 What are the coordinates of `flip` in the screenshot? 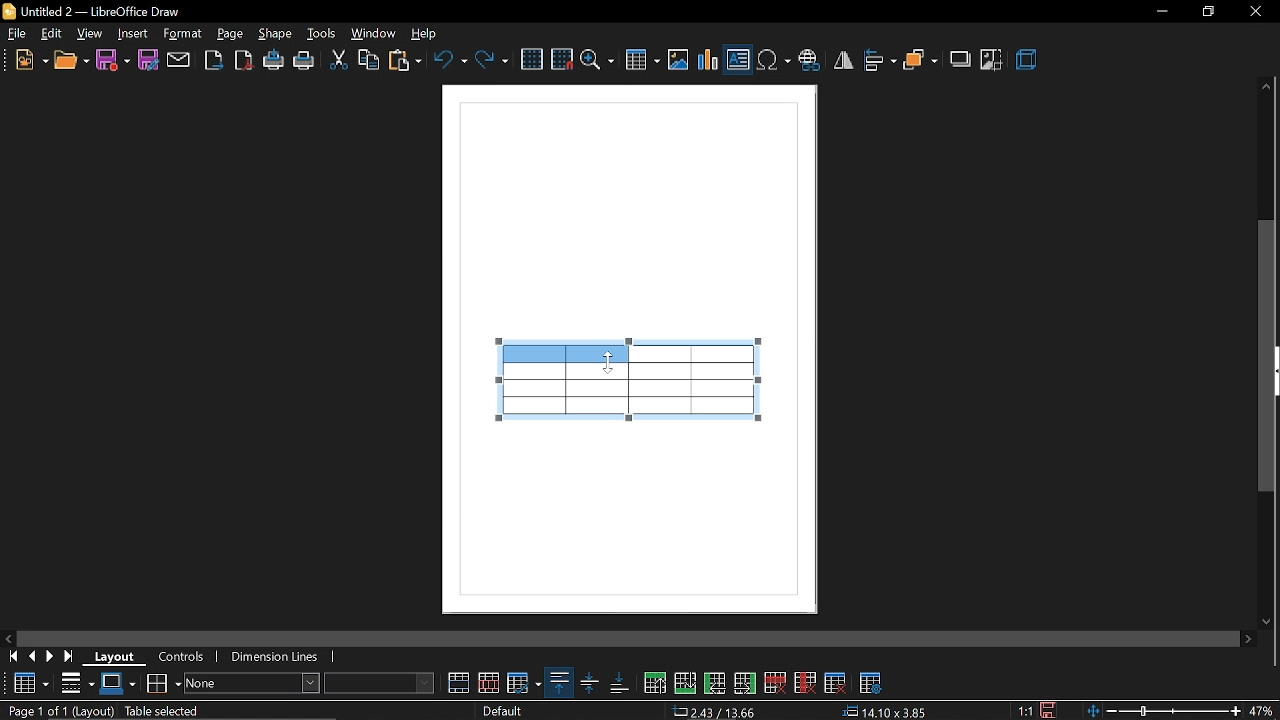 It's located at (842, 58).